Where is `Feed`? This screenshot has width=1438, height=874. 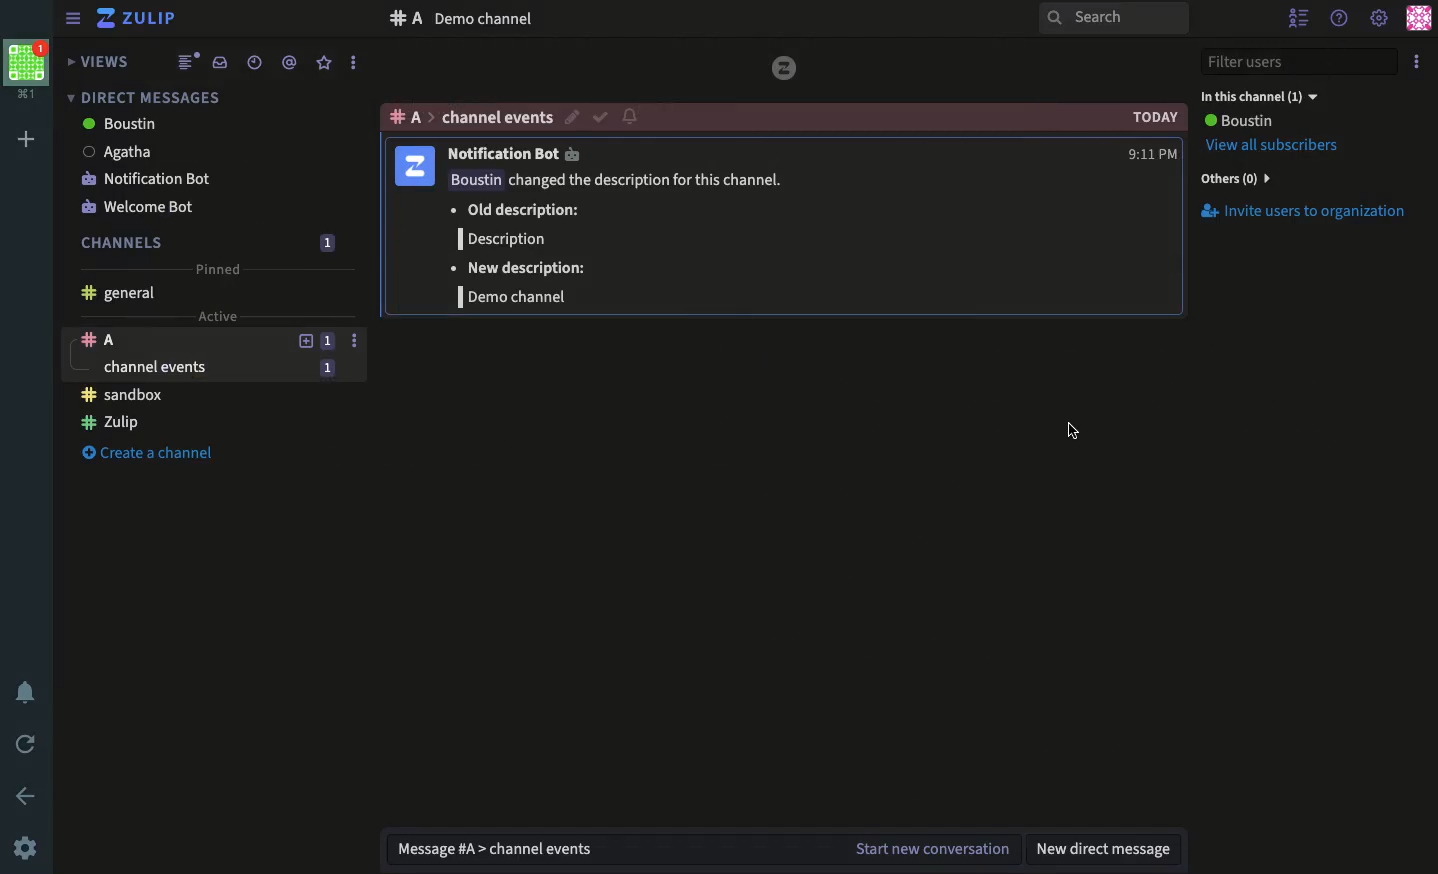 Feed is located at coordinates (181, 63).